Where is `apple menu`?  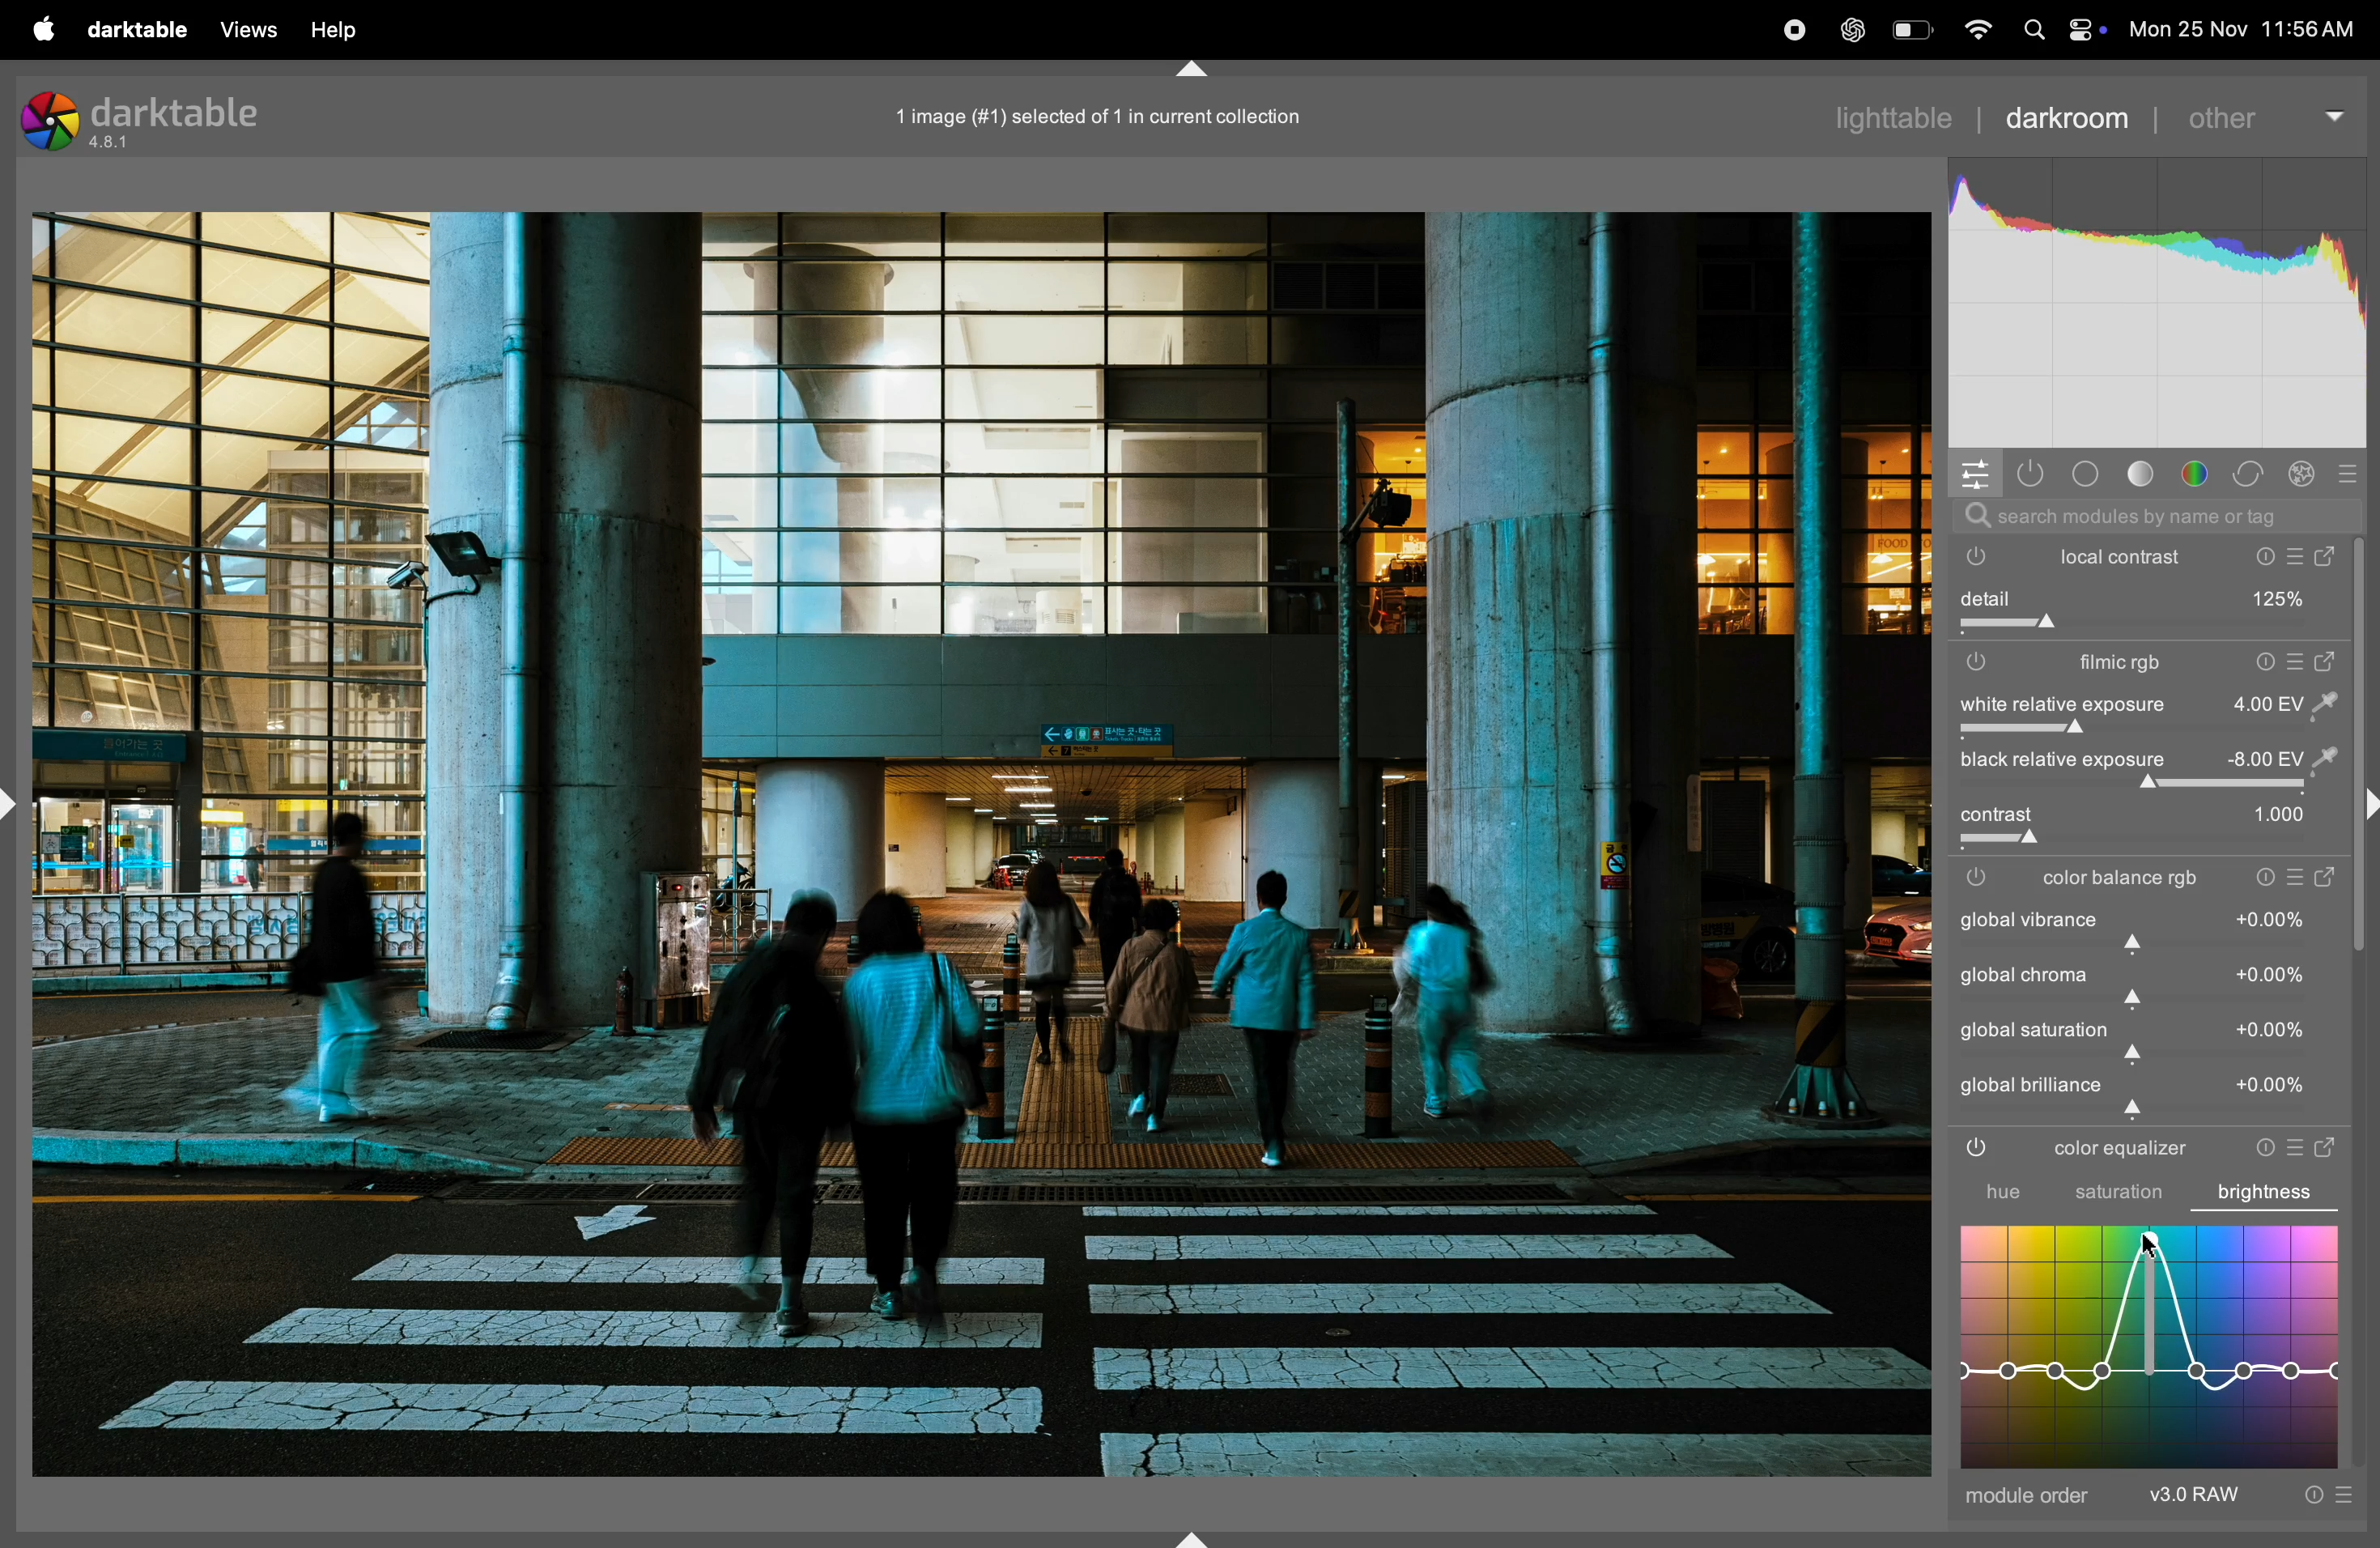 apple menu is located at coordinates (44, 29).